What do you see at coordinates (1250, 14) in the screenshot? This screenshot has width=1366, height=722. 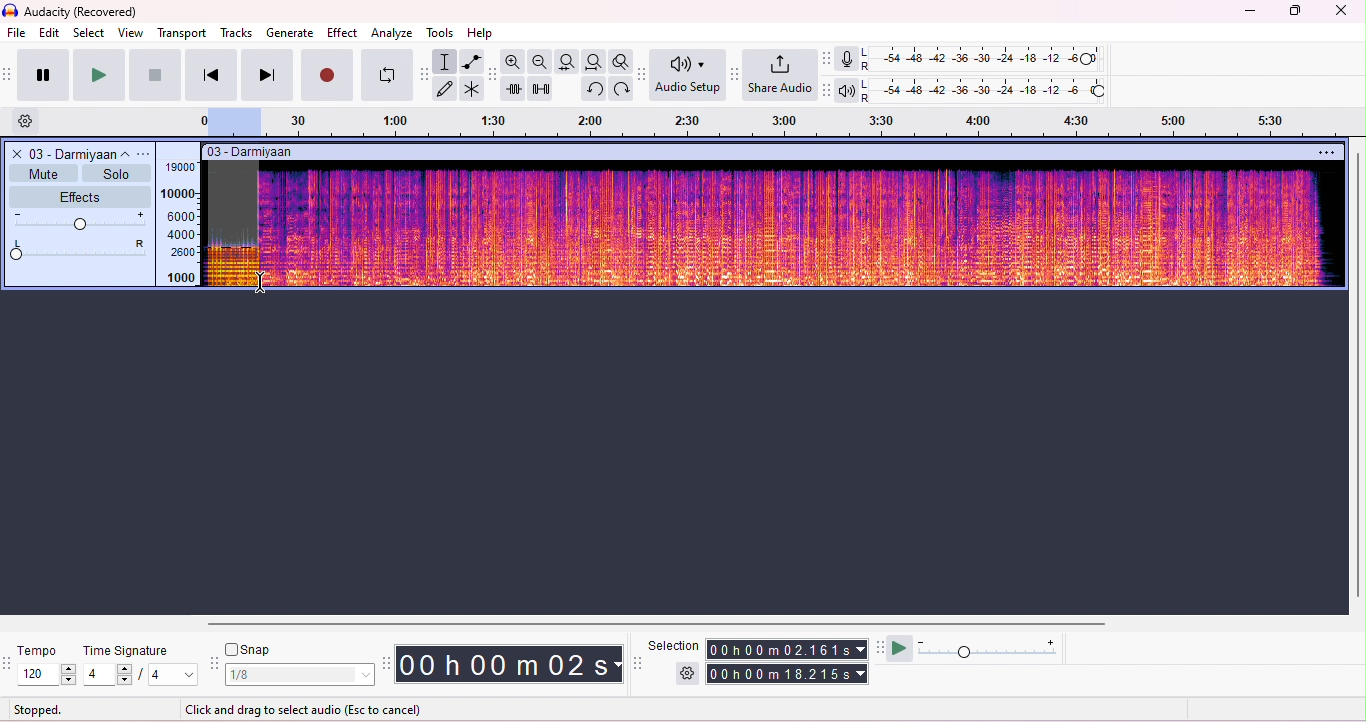 I see `minimize` at bounding box center [1250, 14].